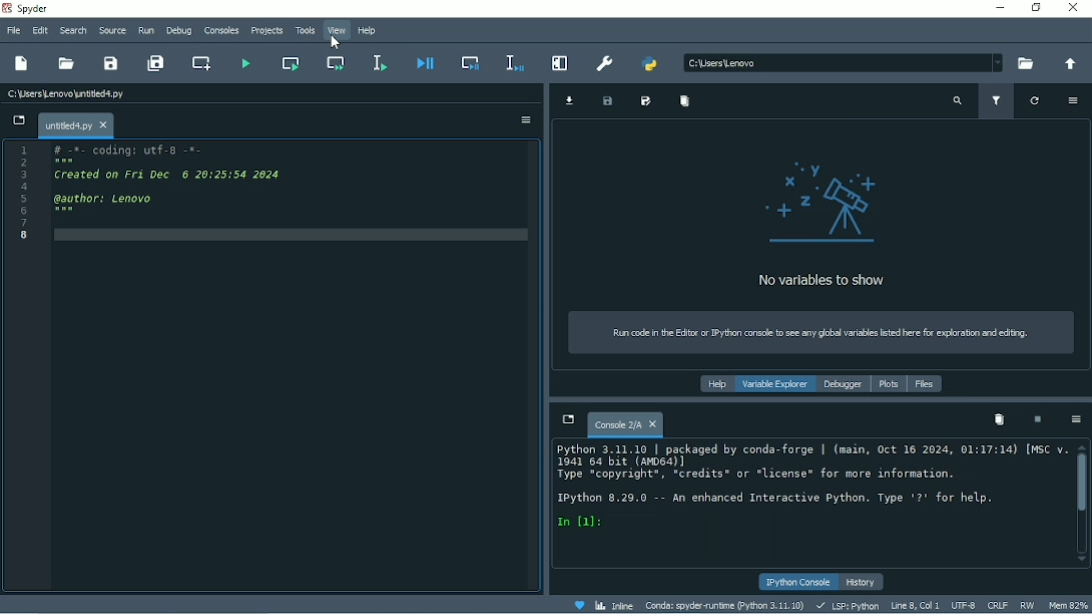 This screenshot has height=614, width=1092. I want to click on Plots, so click(889, 385).